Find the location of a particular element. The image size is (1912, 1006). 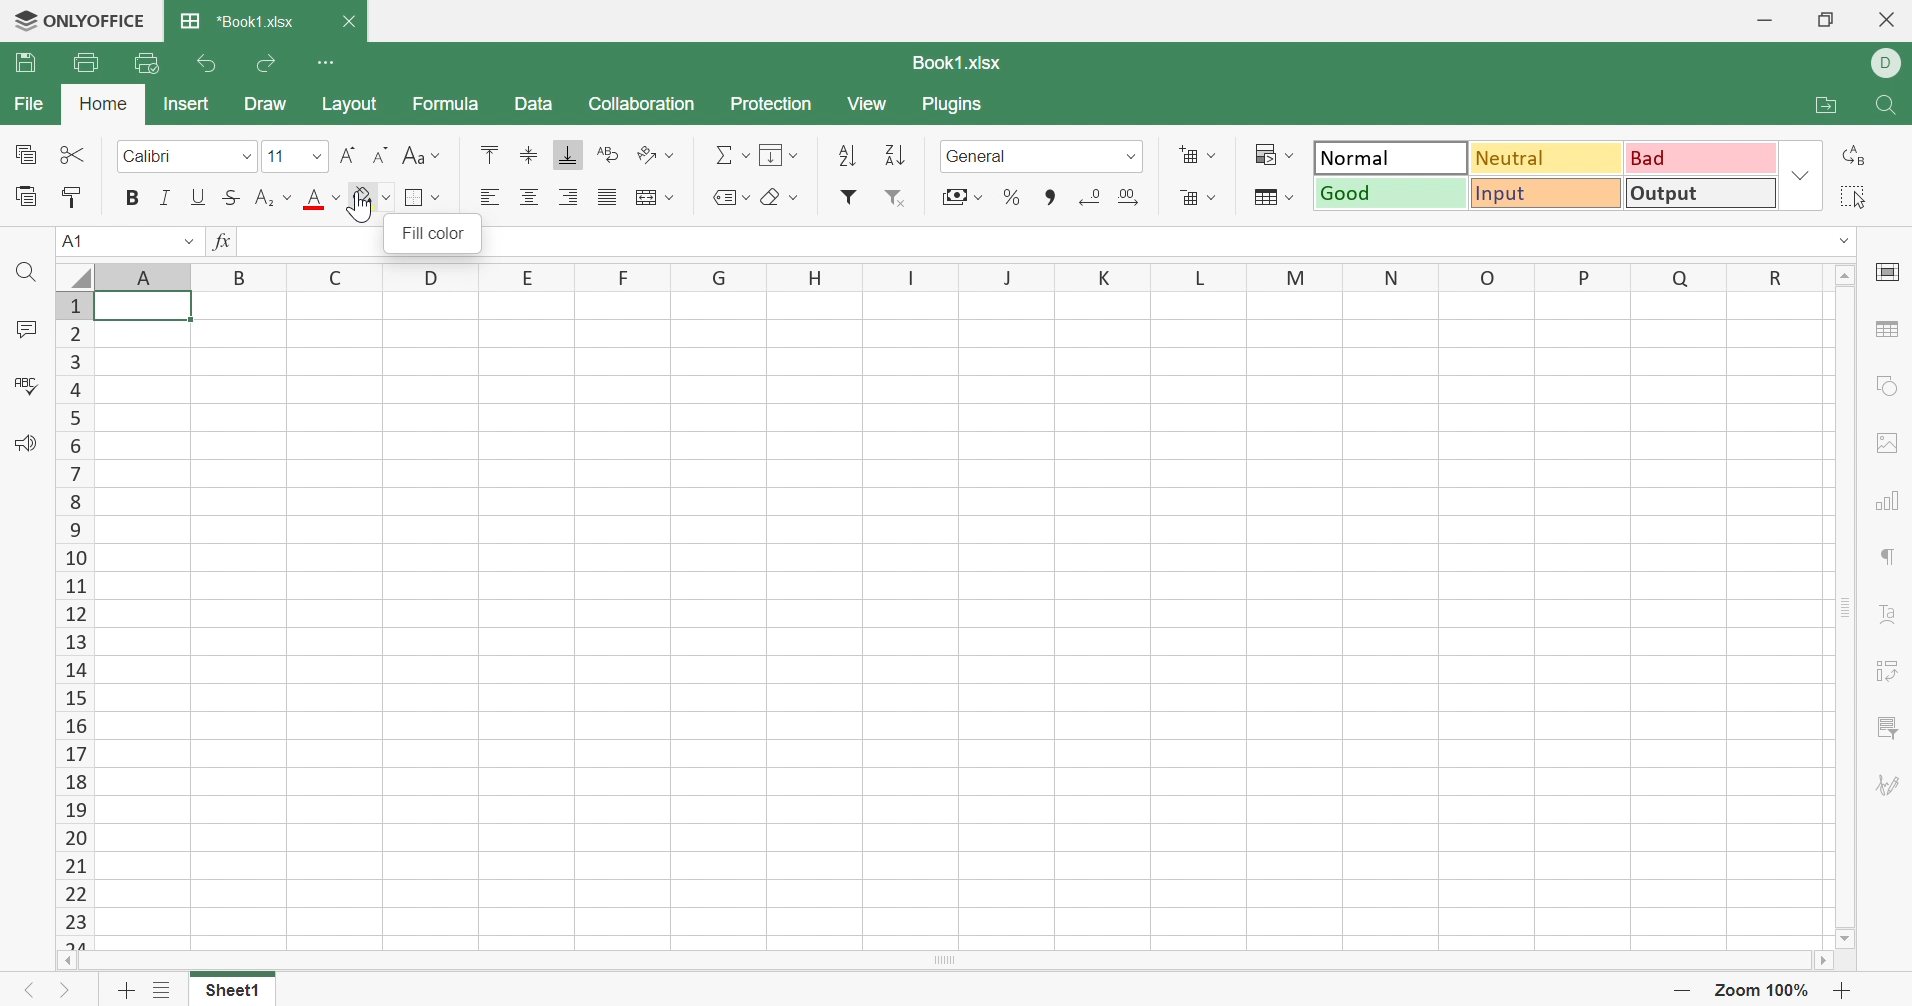

Draw is located at coordinates (268, 104).